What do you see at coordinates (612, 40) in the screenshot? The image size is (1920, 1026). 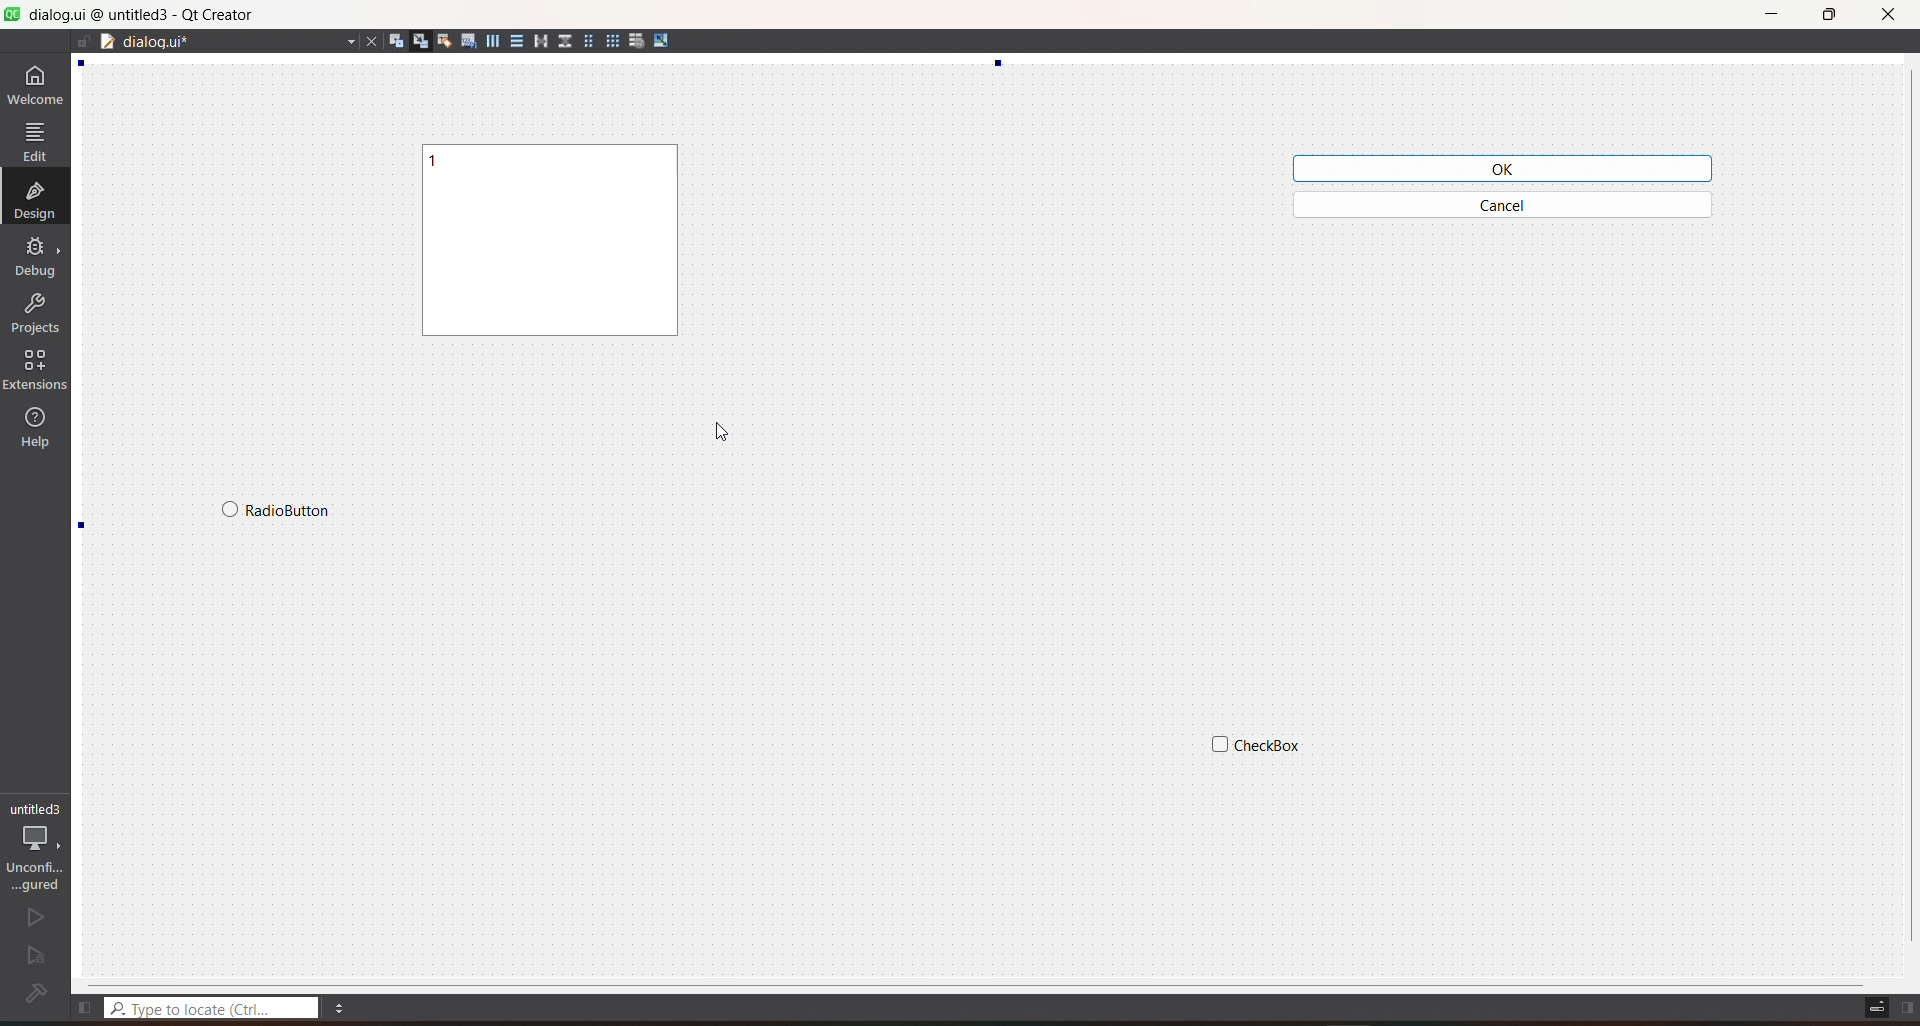 I see `grid layout` at bounding box center [612, 40].